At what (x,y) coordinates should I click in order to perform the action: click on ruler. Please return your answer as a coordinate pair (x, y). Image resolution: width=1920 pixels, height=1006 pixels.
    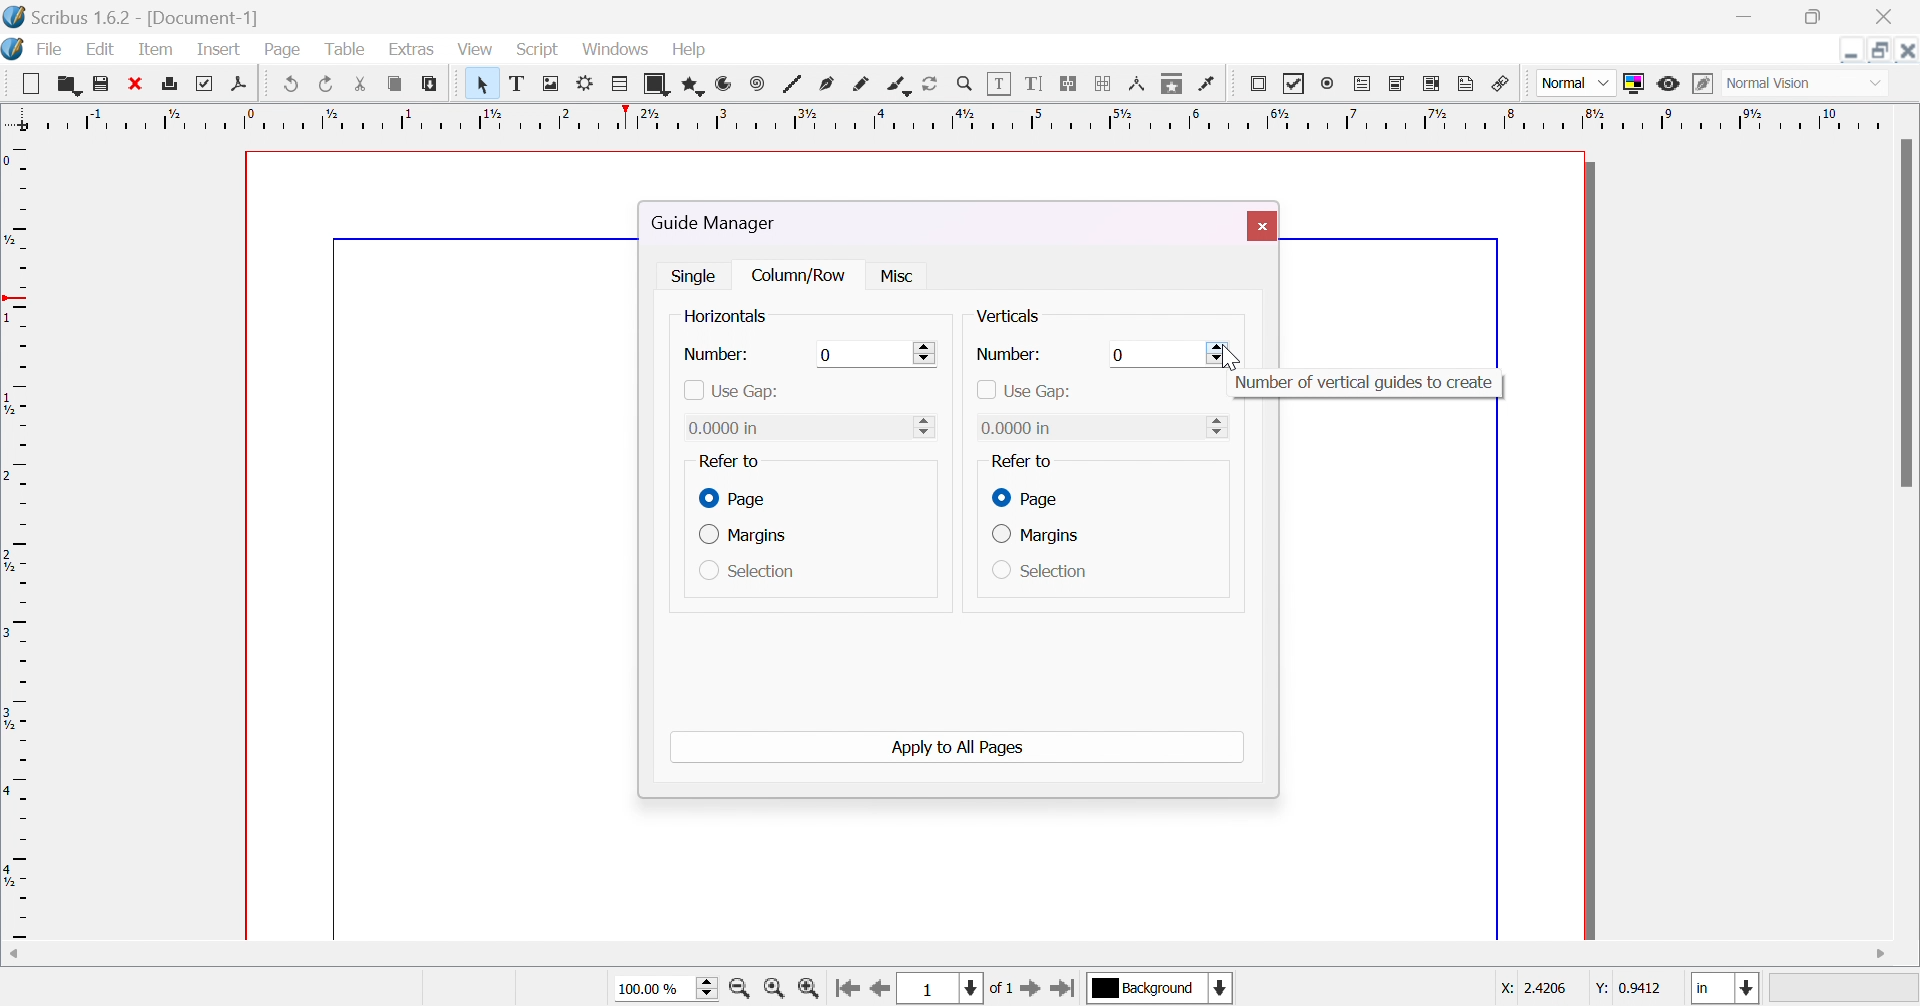
    Looking at the image, I should click on (958, 117).